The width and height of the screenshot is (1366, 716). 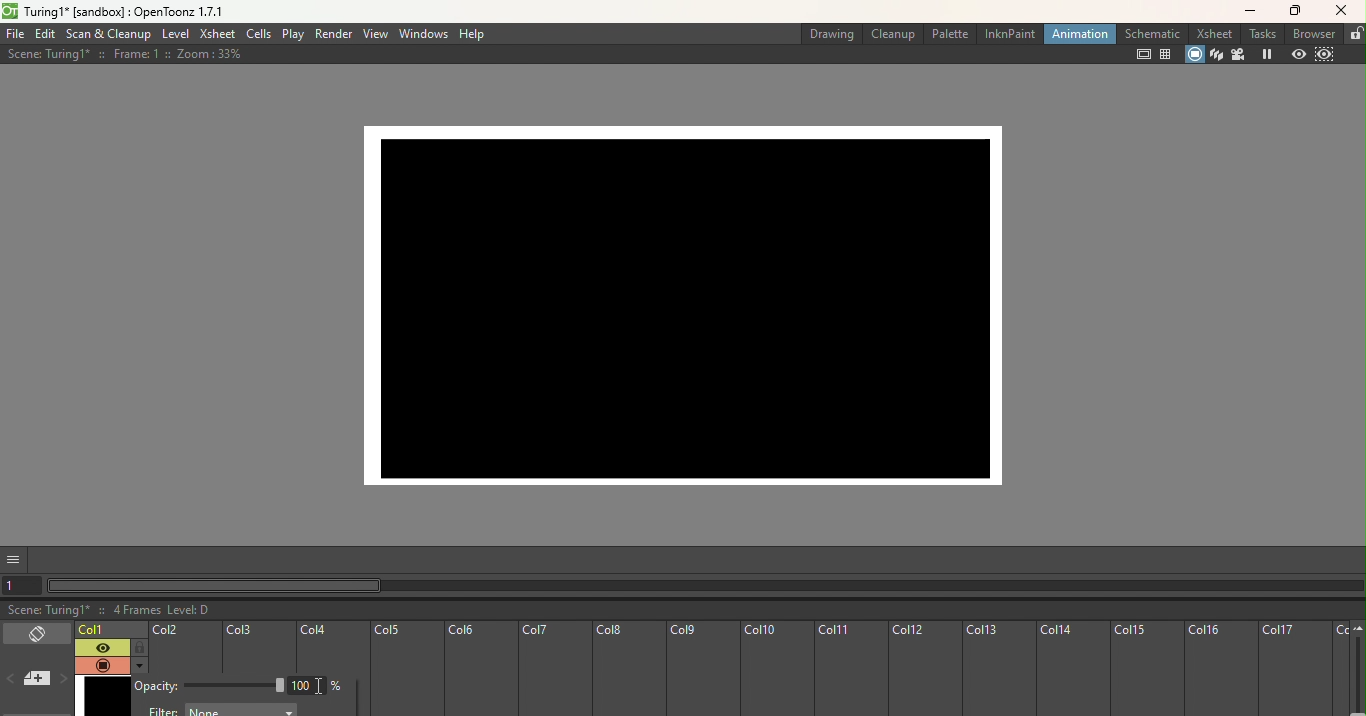 What do you see at coordinates (1331, 56) in the screenshot?
I see `Sub-camera preview` at bounding box center [1331, 56].